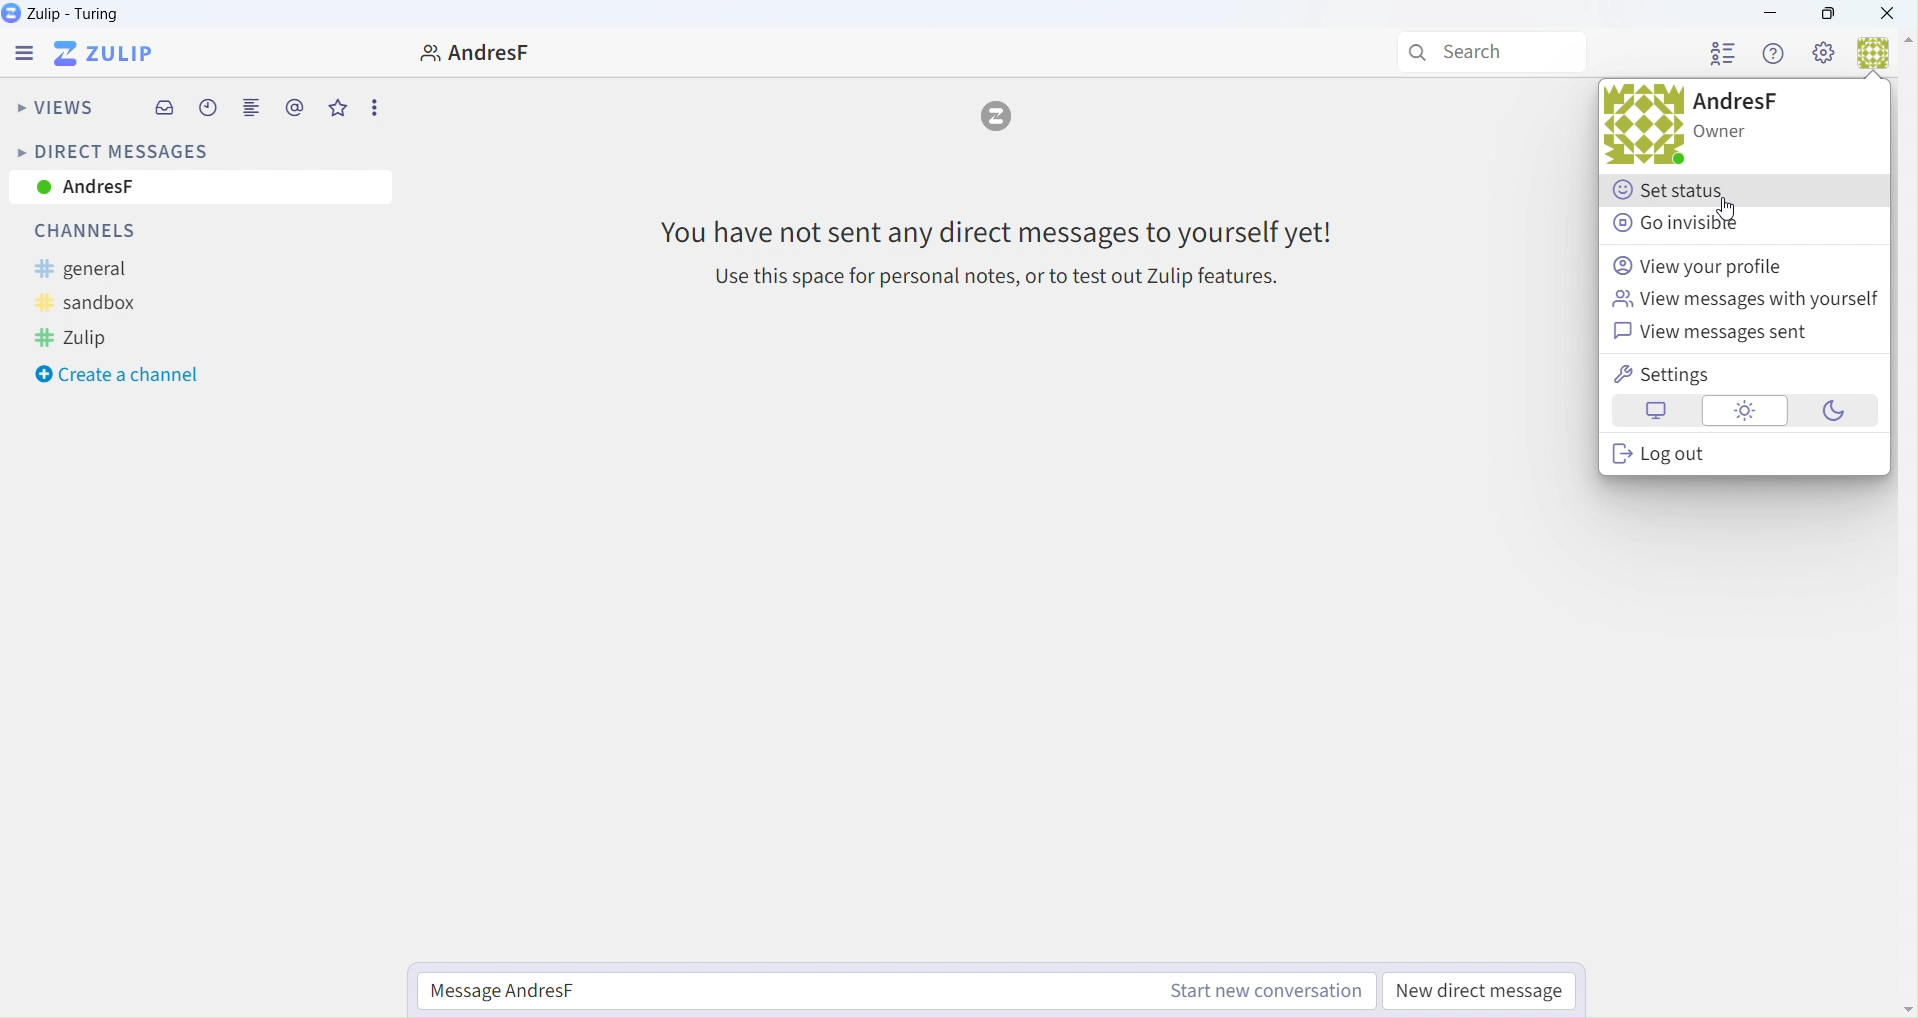  I want to click on More, so click(374, 106).